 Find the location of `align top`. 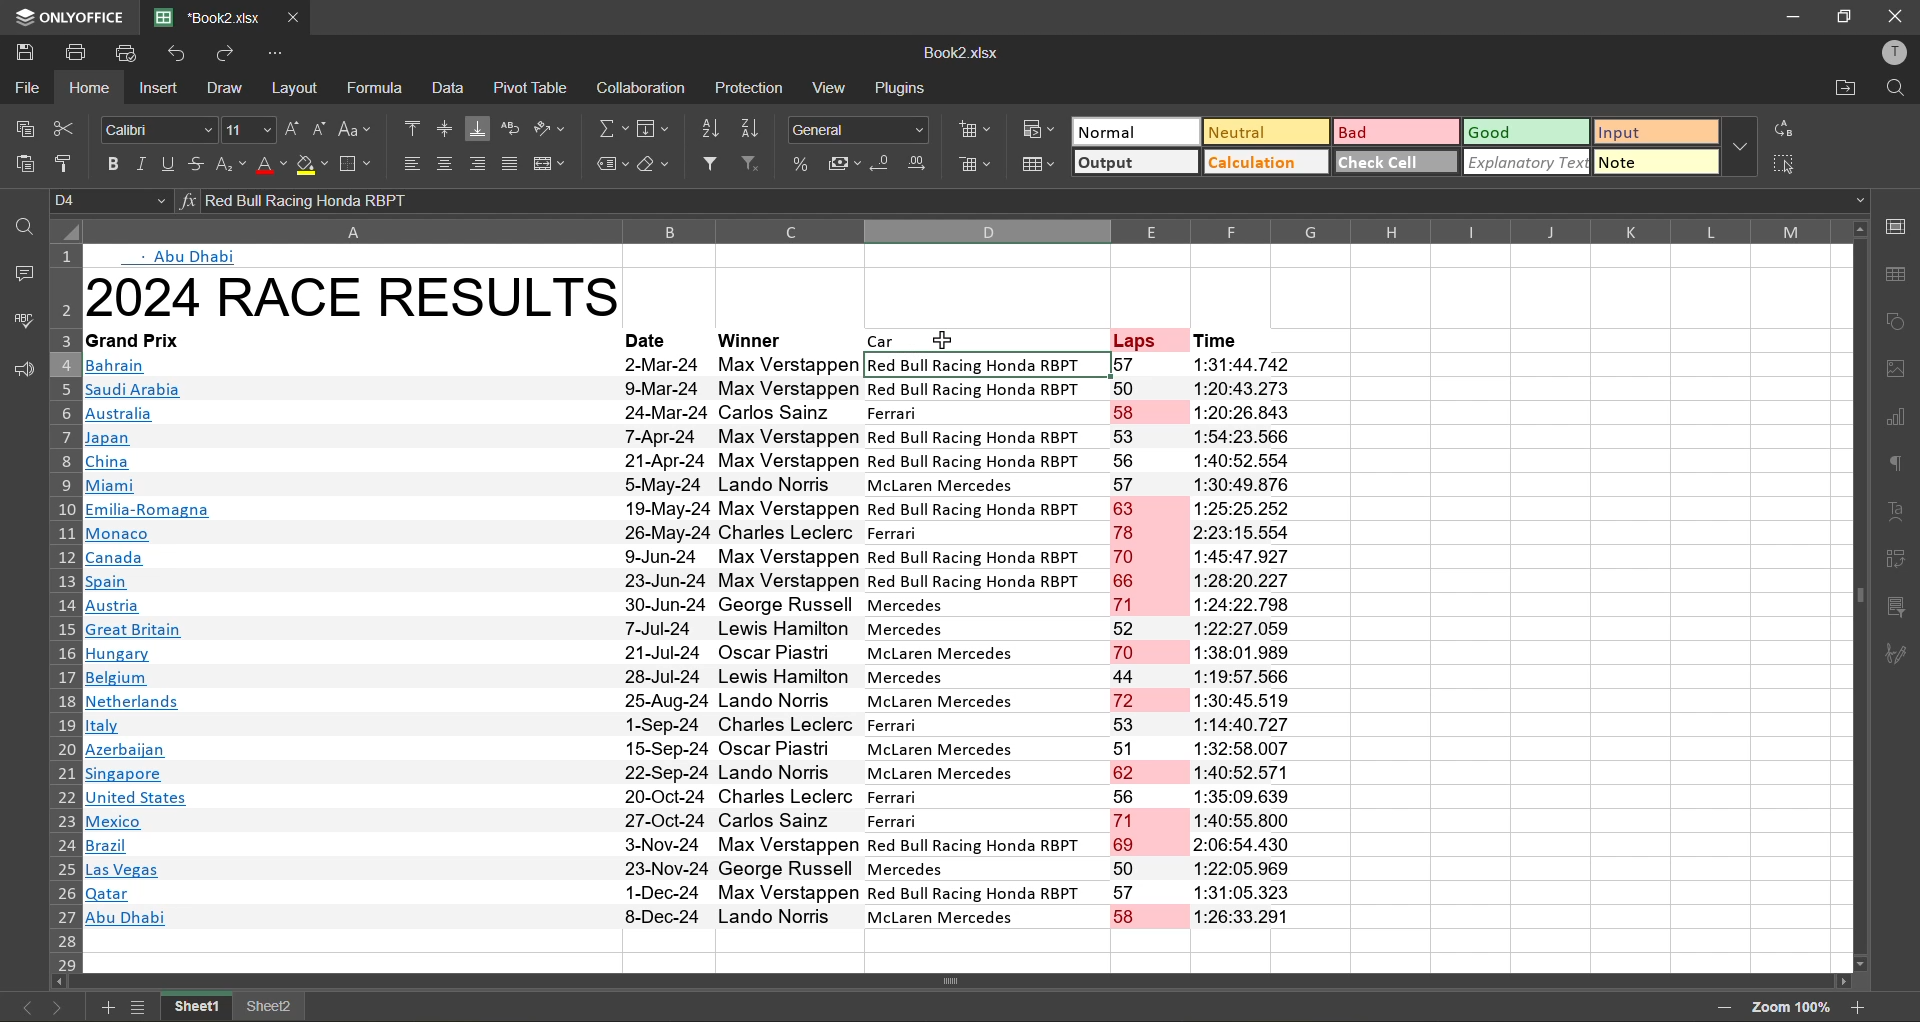

align top is located at coordinates (412, 128).